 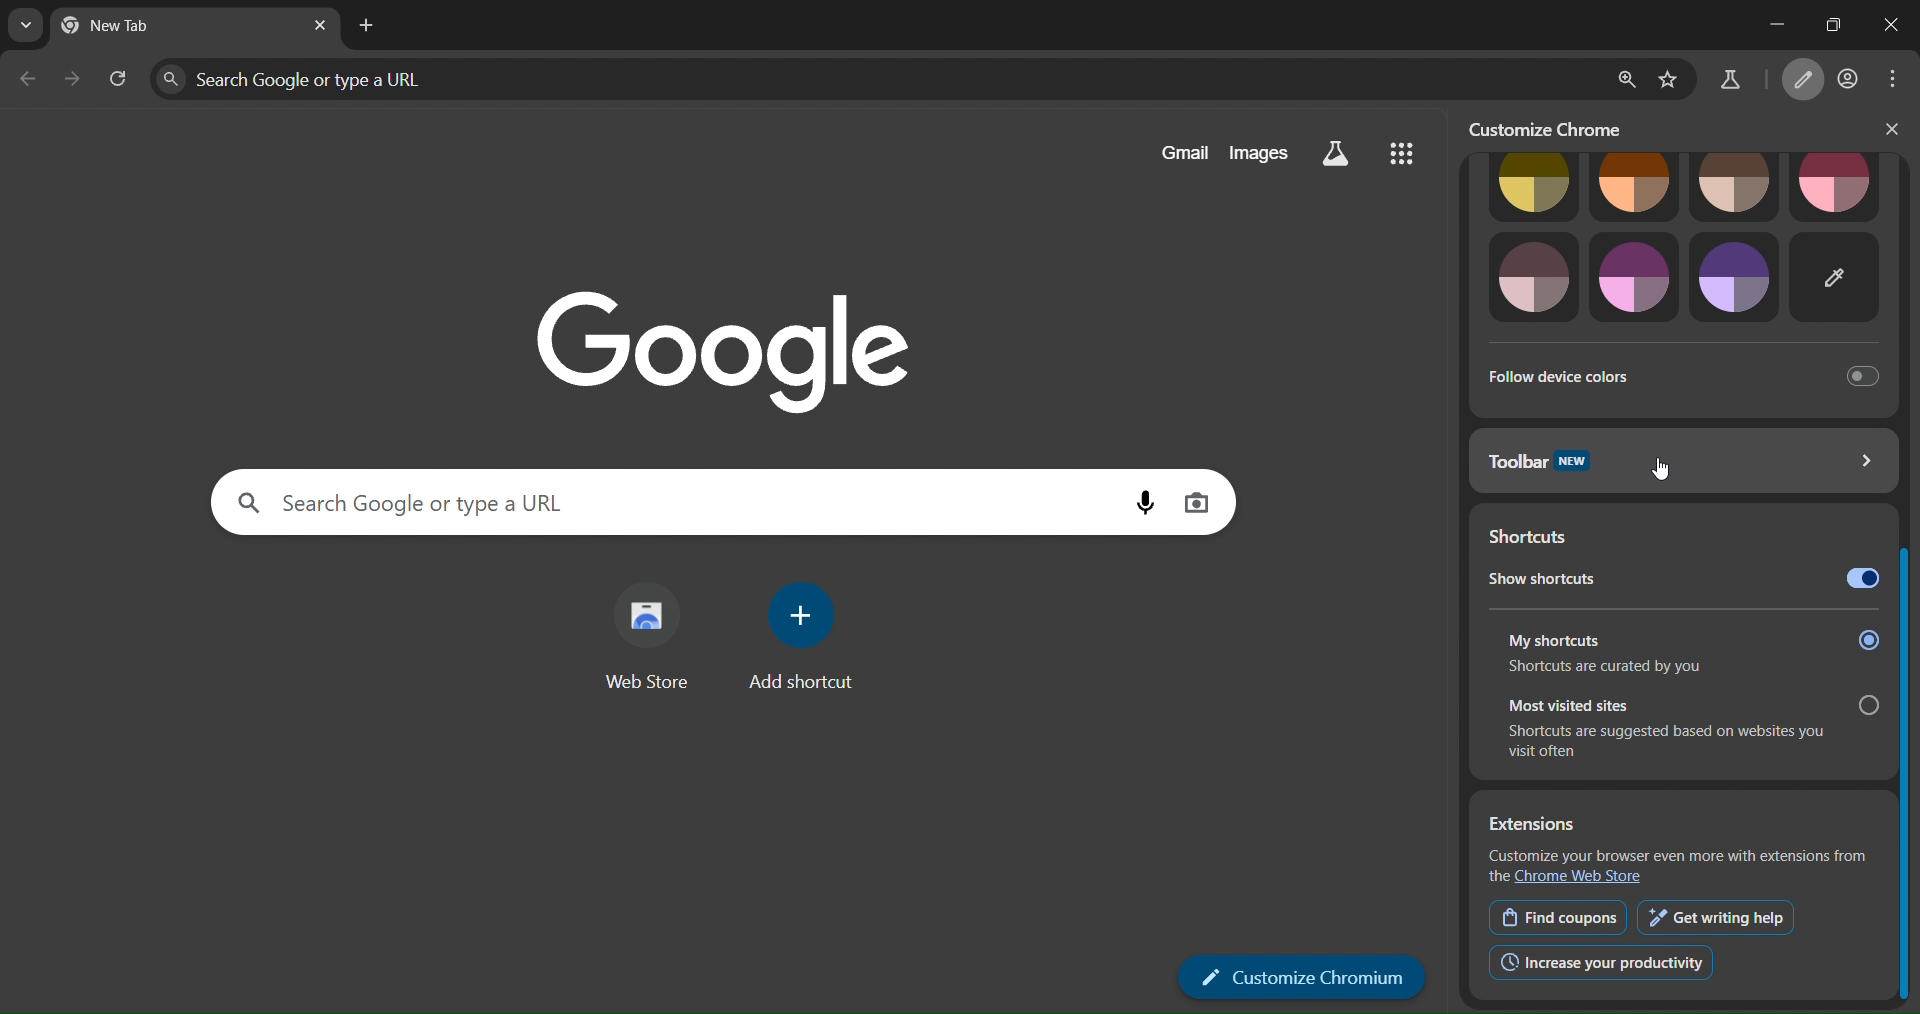 I want to click on reload page, so click(x=120, y=80).